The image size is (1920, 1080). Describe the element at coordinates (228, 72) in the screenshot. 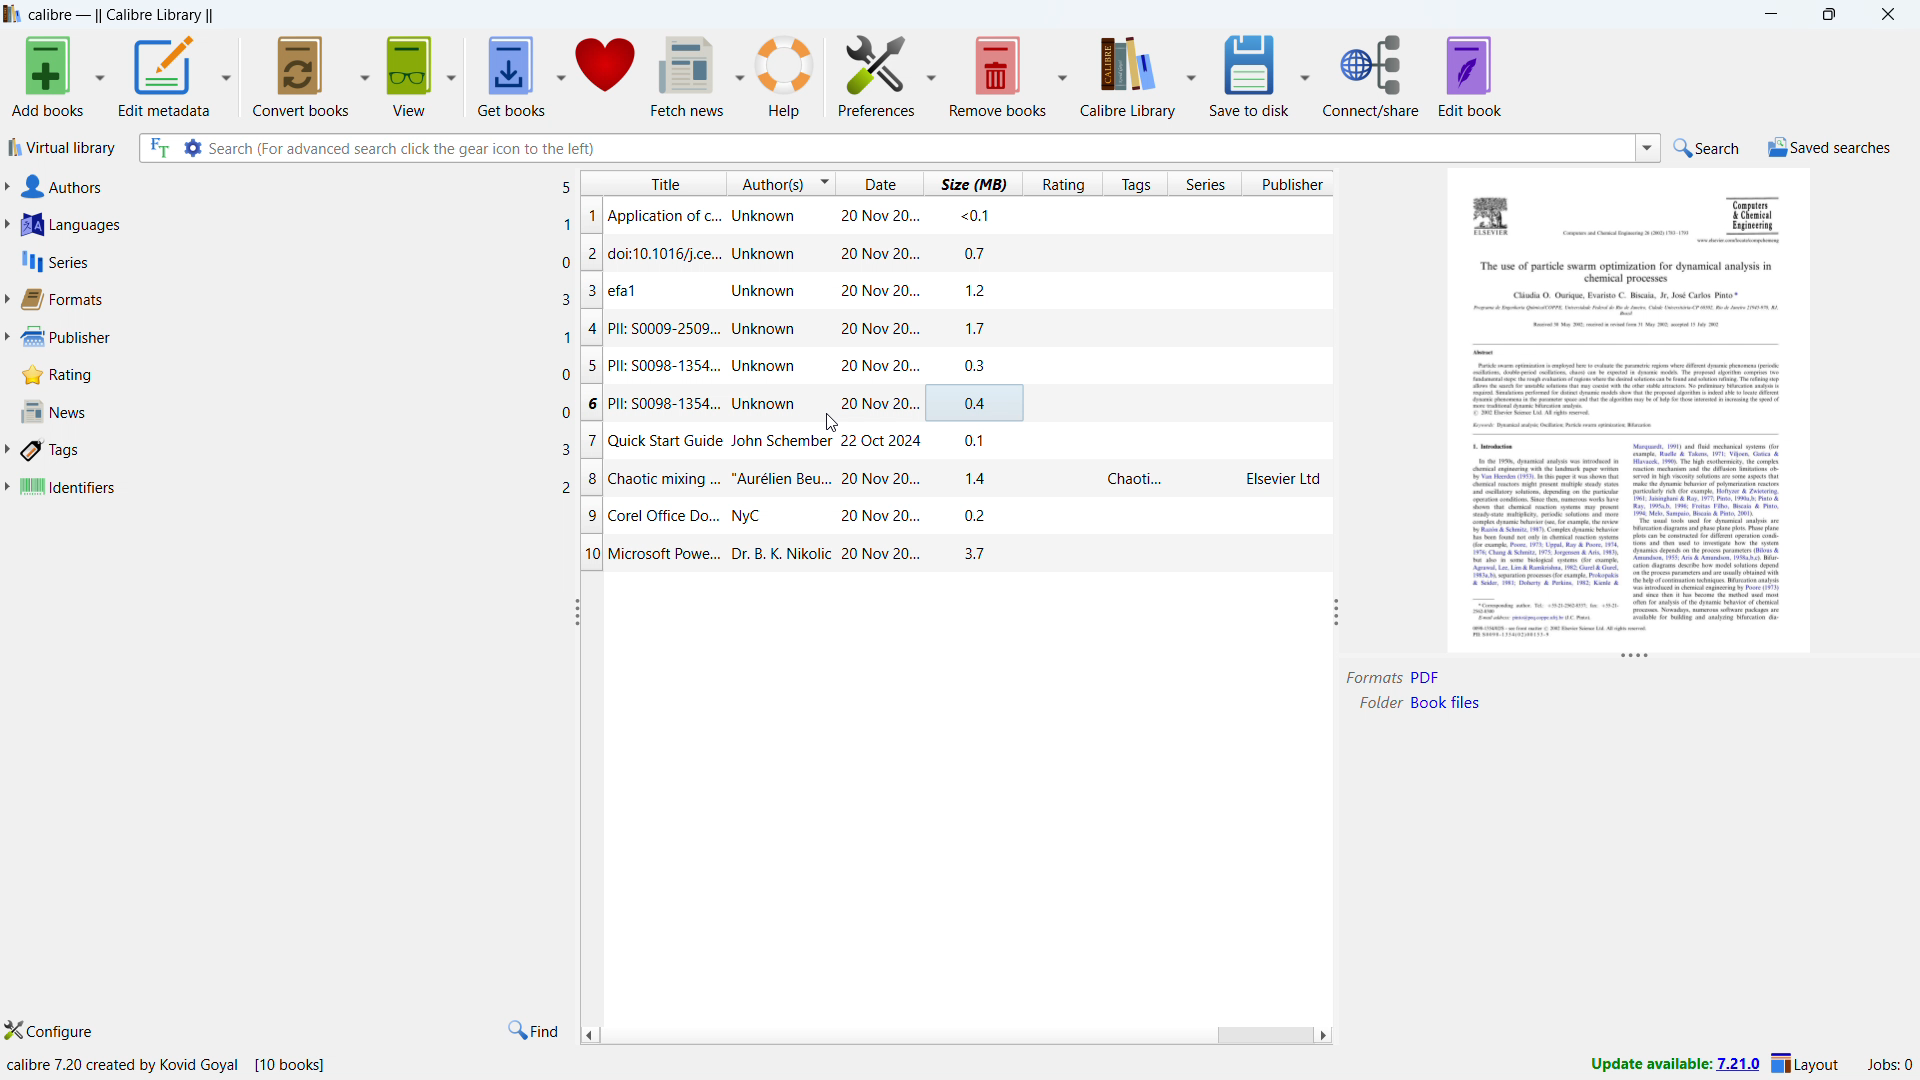

I see `edit metadata options` at that location.